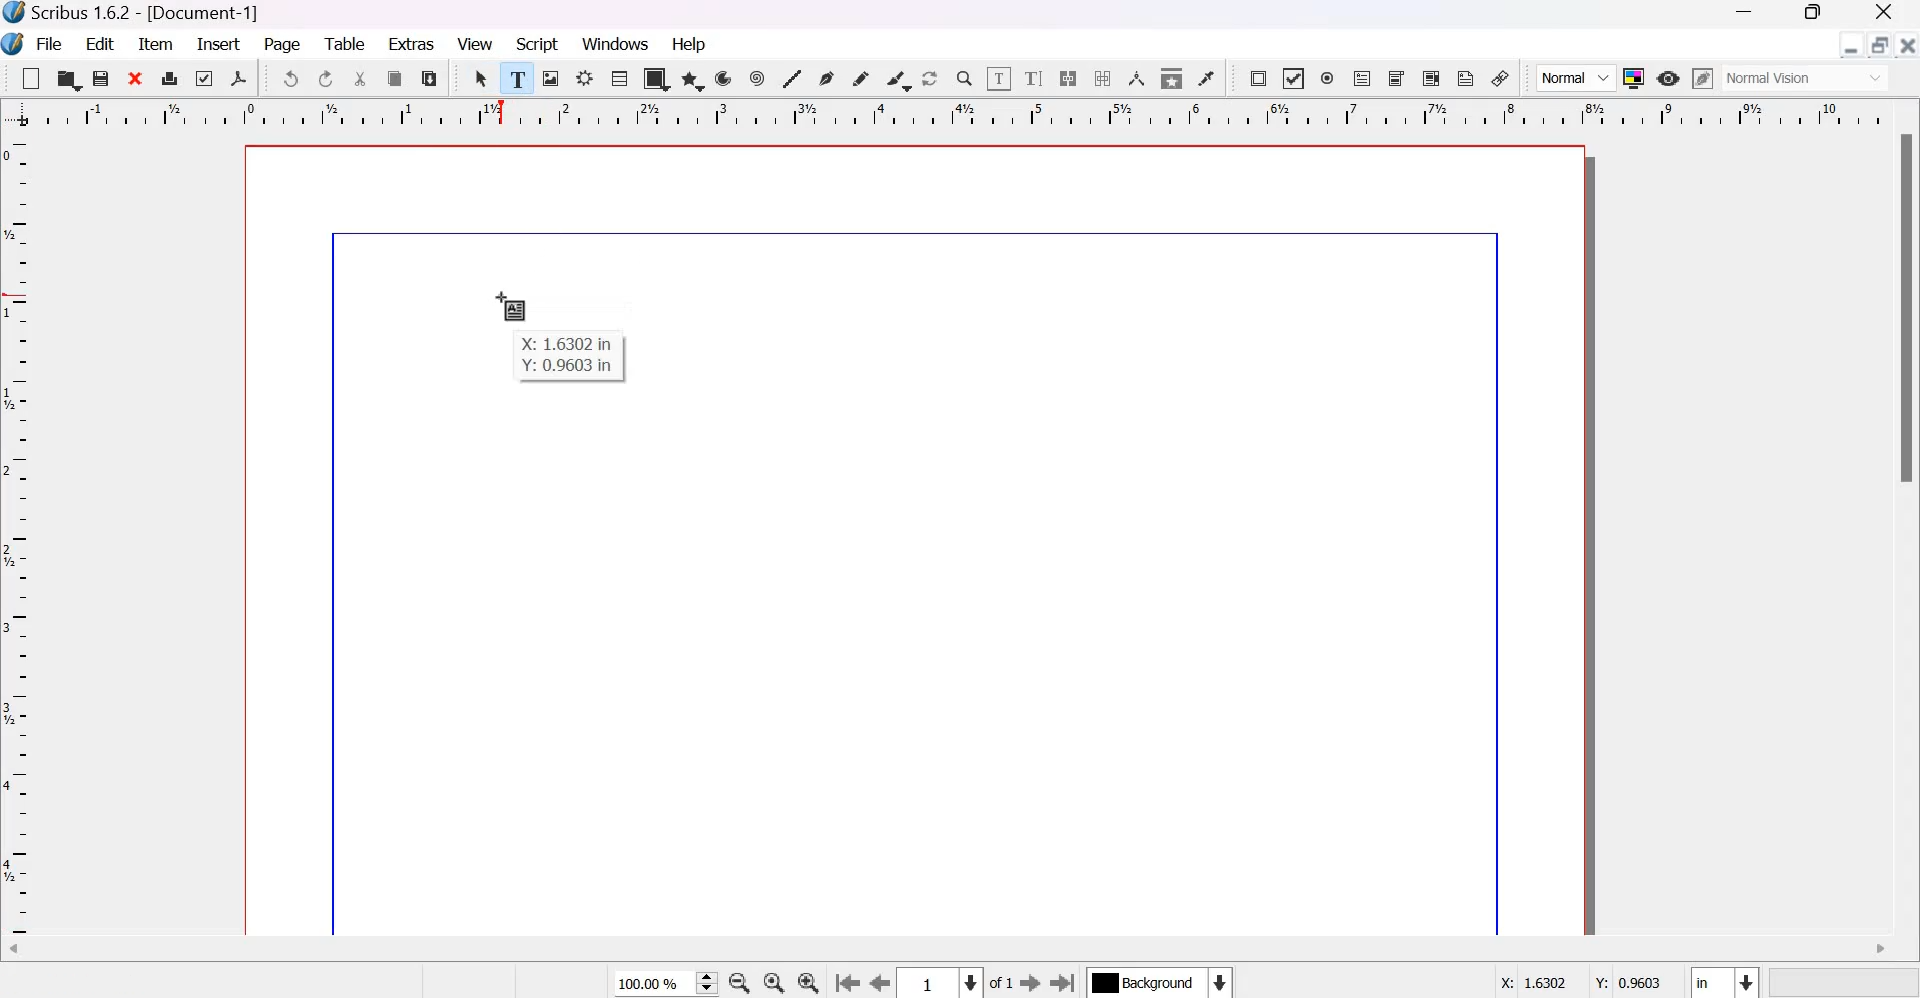 This screenshot has height=998, width=1920. What do you see at coordinates (143, 14) in the screenshot?
I see `Scribus 1.6.2 - [Document-1]` at bounding box center [143, 14].